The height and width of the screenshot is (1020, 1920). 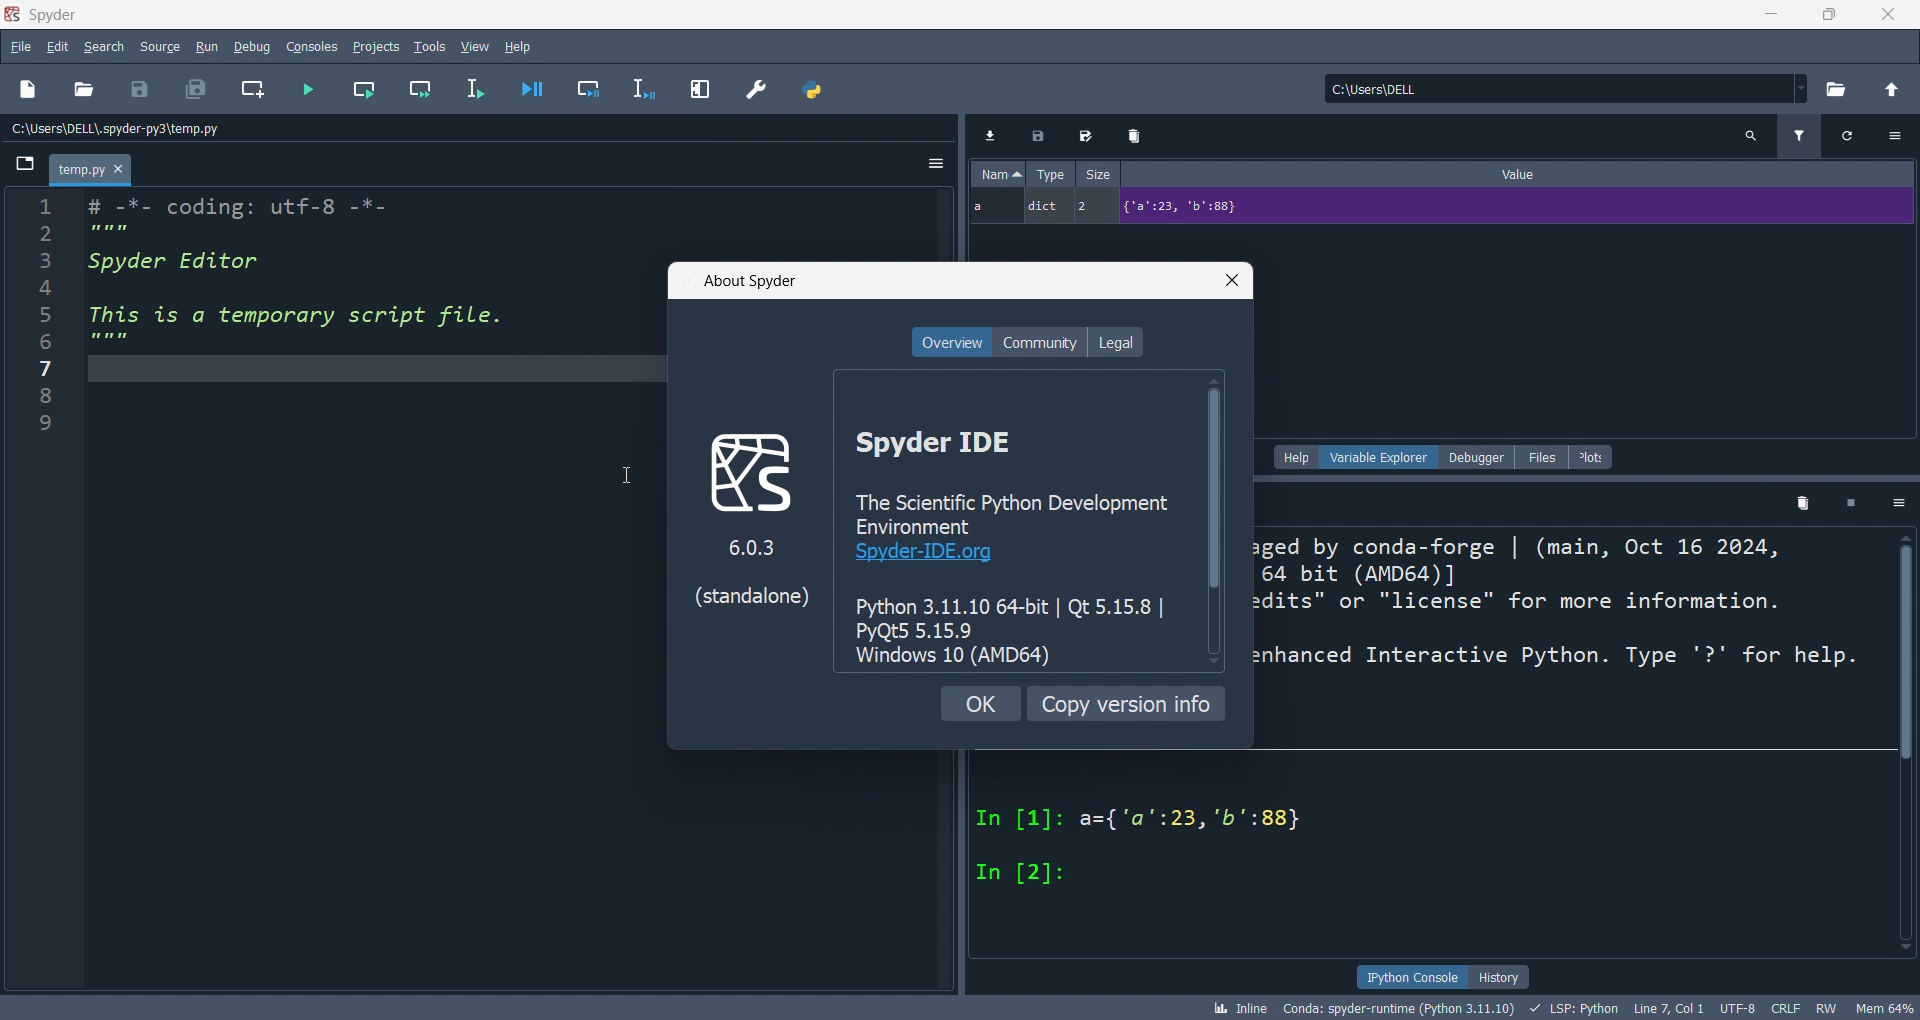 I want to click on debug , so click(x=252, y=46).